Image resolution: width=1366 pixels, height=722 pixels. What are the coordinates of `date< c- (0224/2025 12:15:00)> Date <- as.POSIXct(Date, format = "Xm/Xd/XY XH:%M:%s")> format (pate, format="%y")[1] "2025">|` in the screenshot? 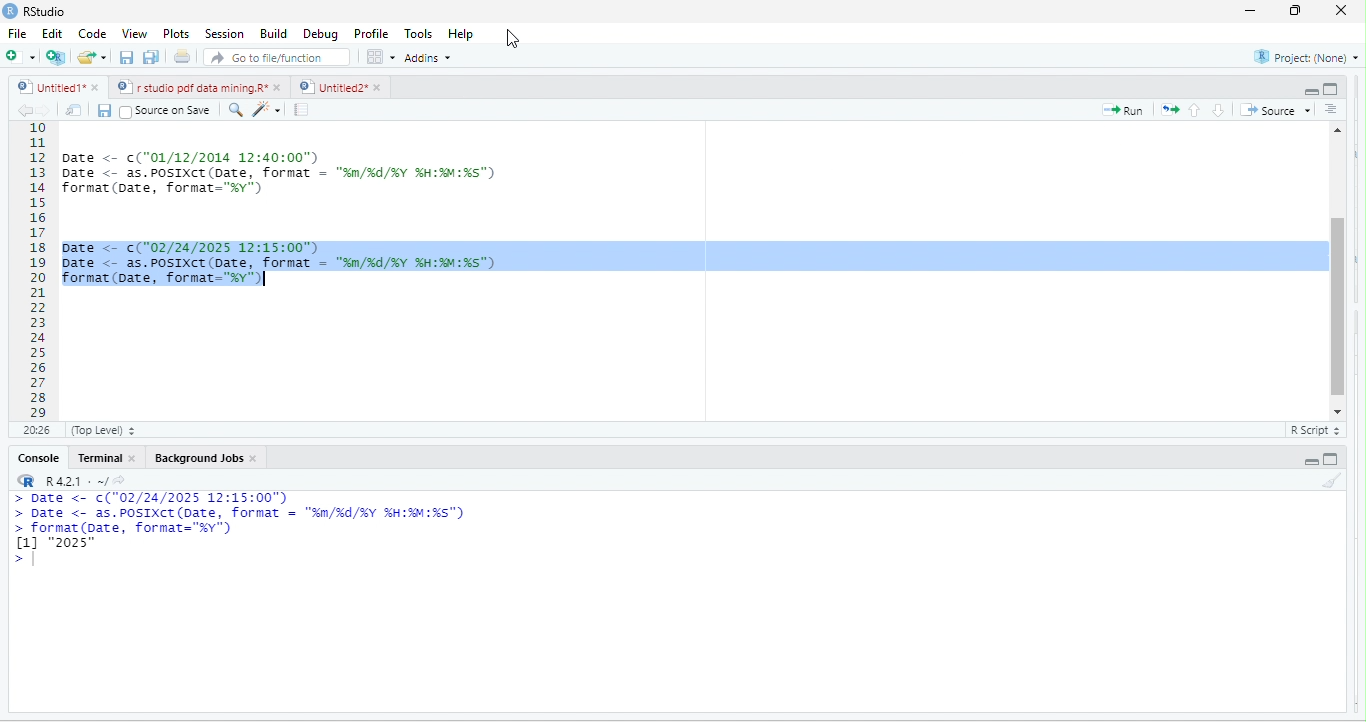 It's located at (271, 532).